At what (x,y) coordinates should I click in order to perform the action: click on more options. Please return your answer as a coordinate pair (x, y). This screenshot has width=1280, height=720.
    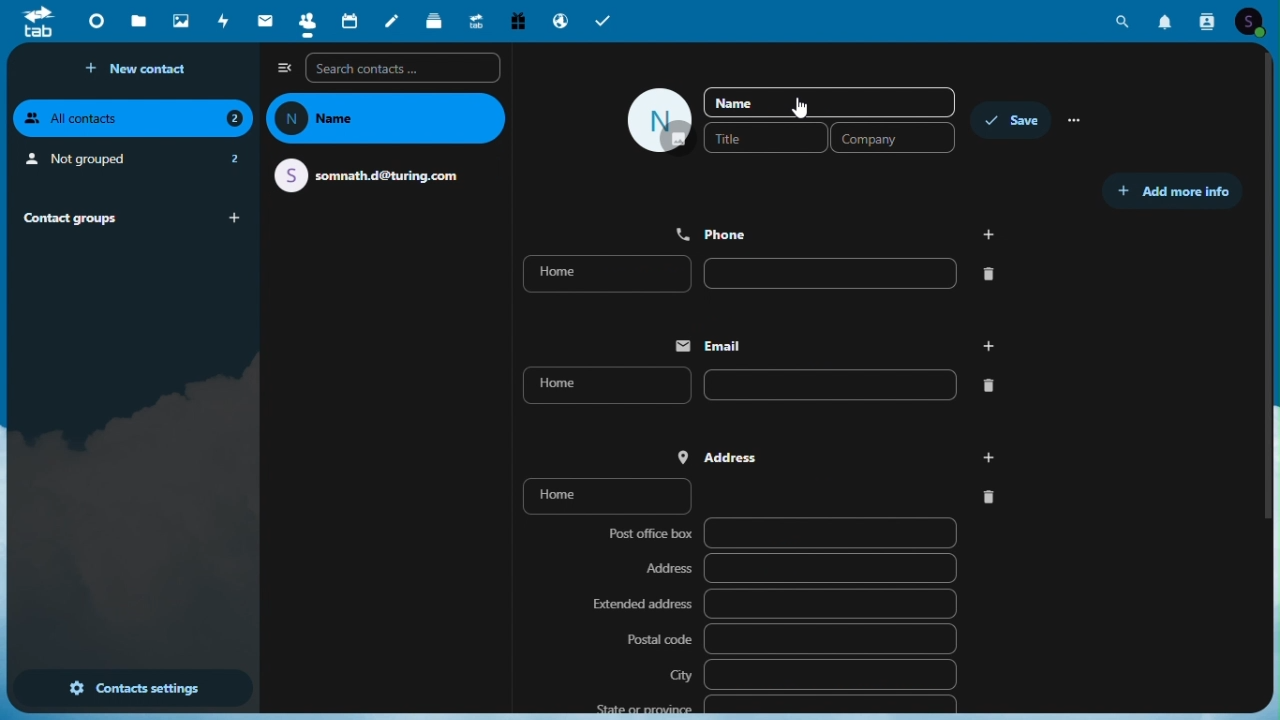
    Looking at the image, I should click on (1079, 121).